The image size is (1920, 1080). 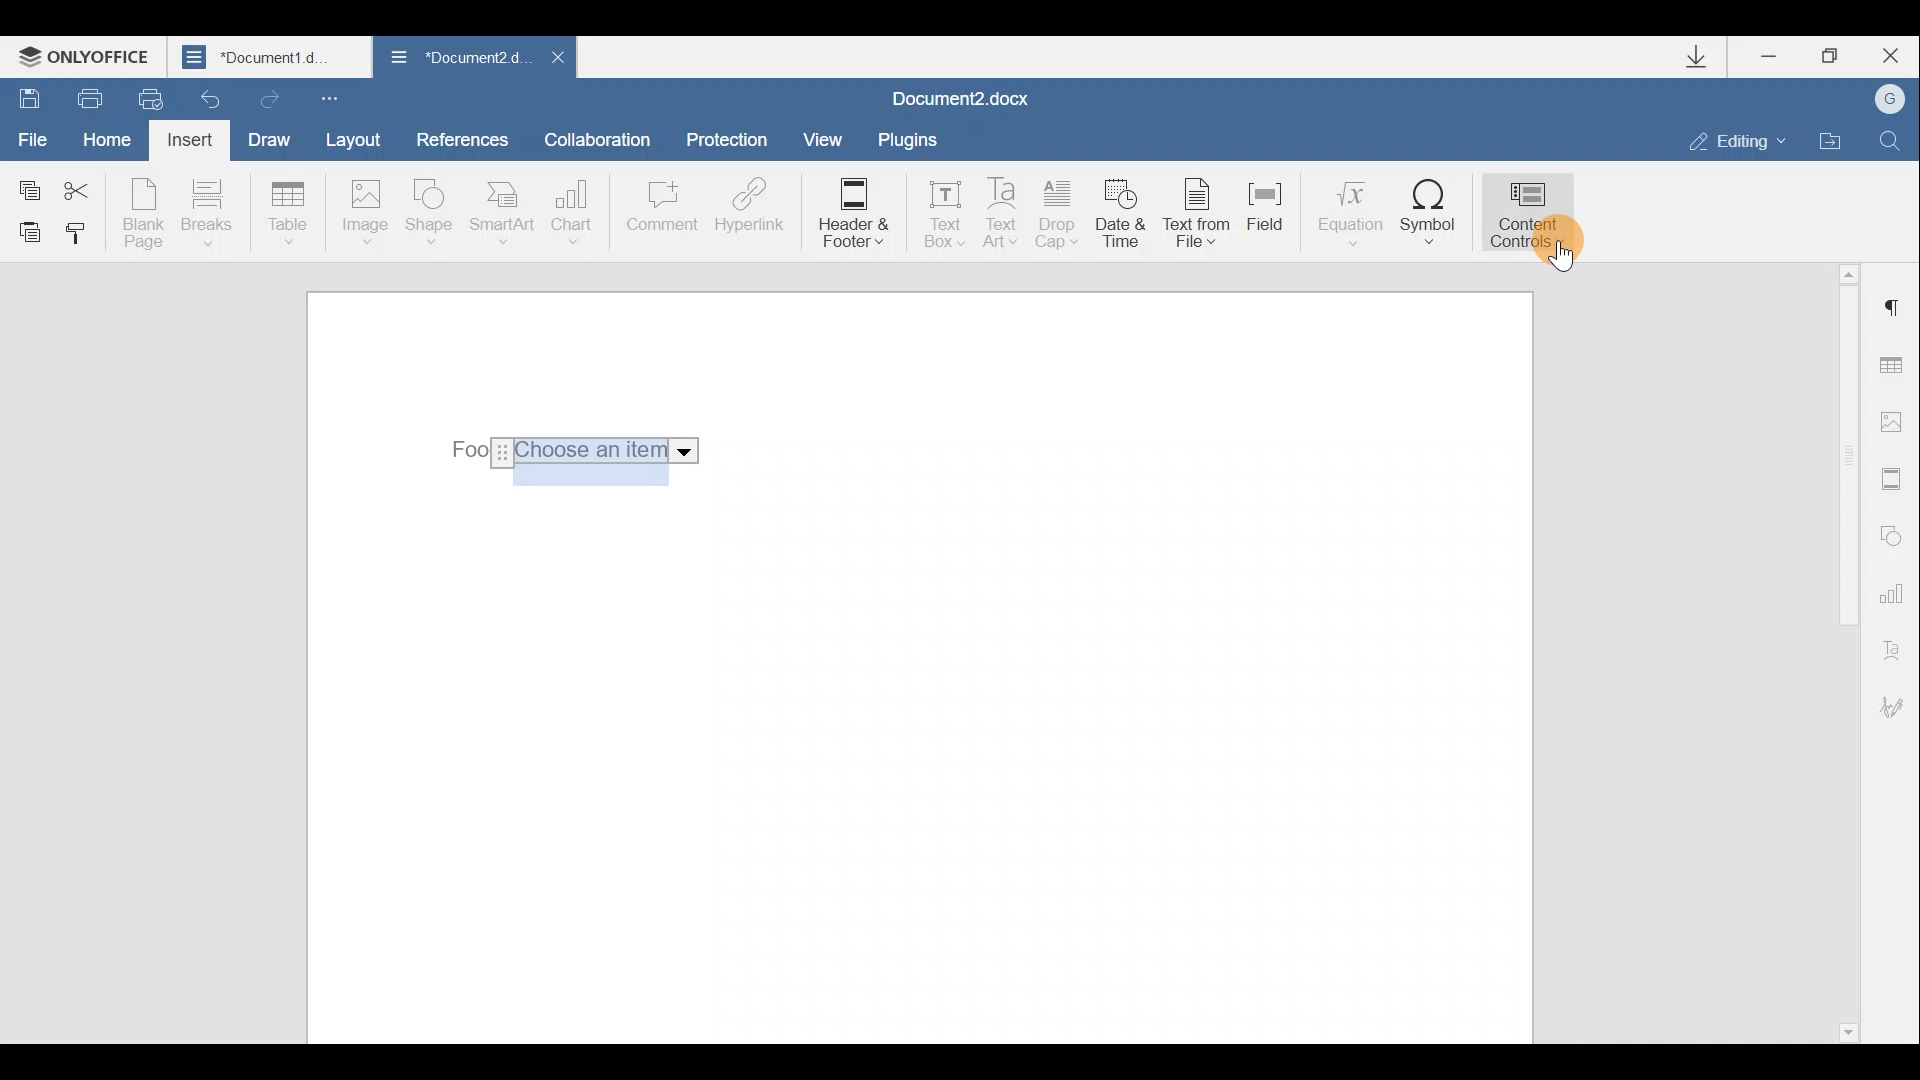 I want to click on Close, so click(x=556, y=63).